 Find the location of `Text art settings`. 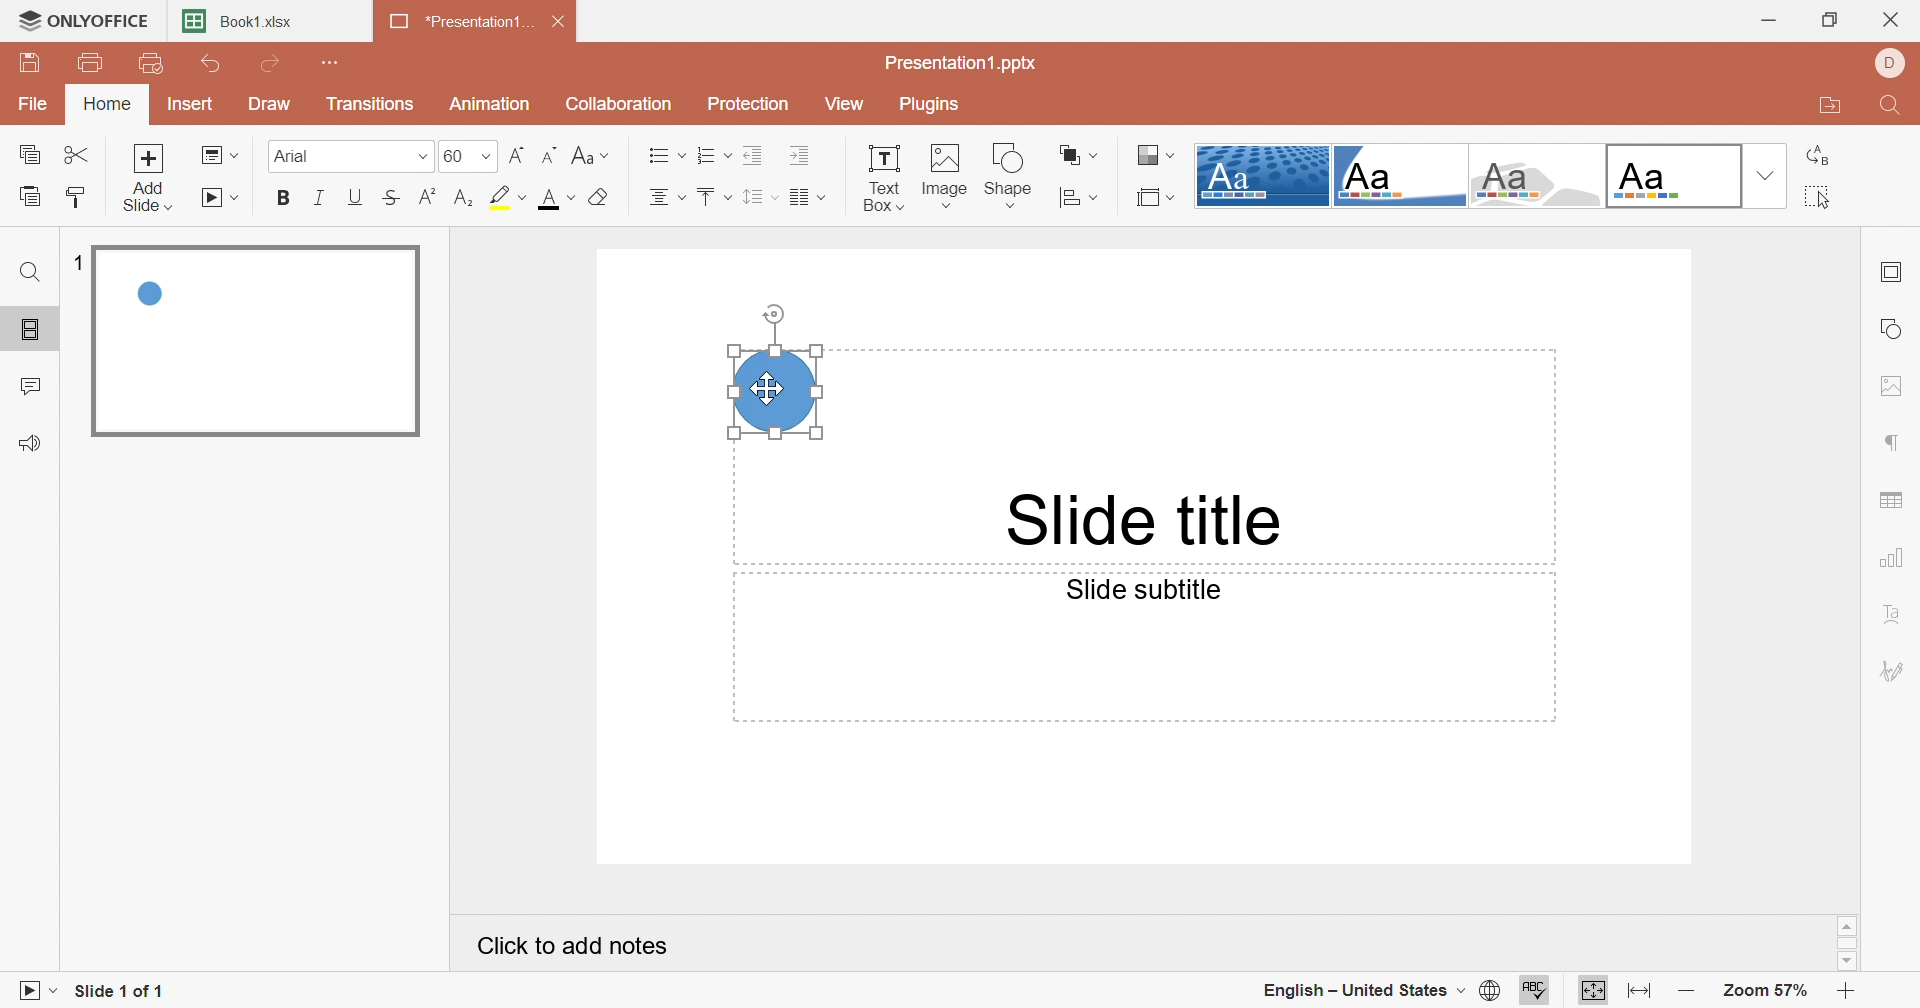

Text art settings is located at coordinates (1901, 618).